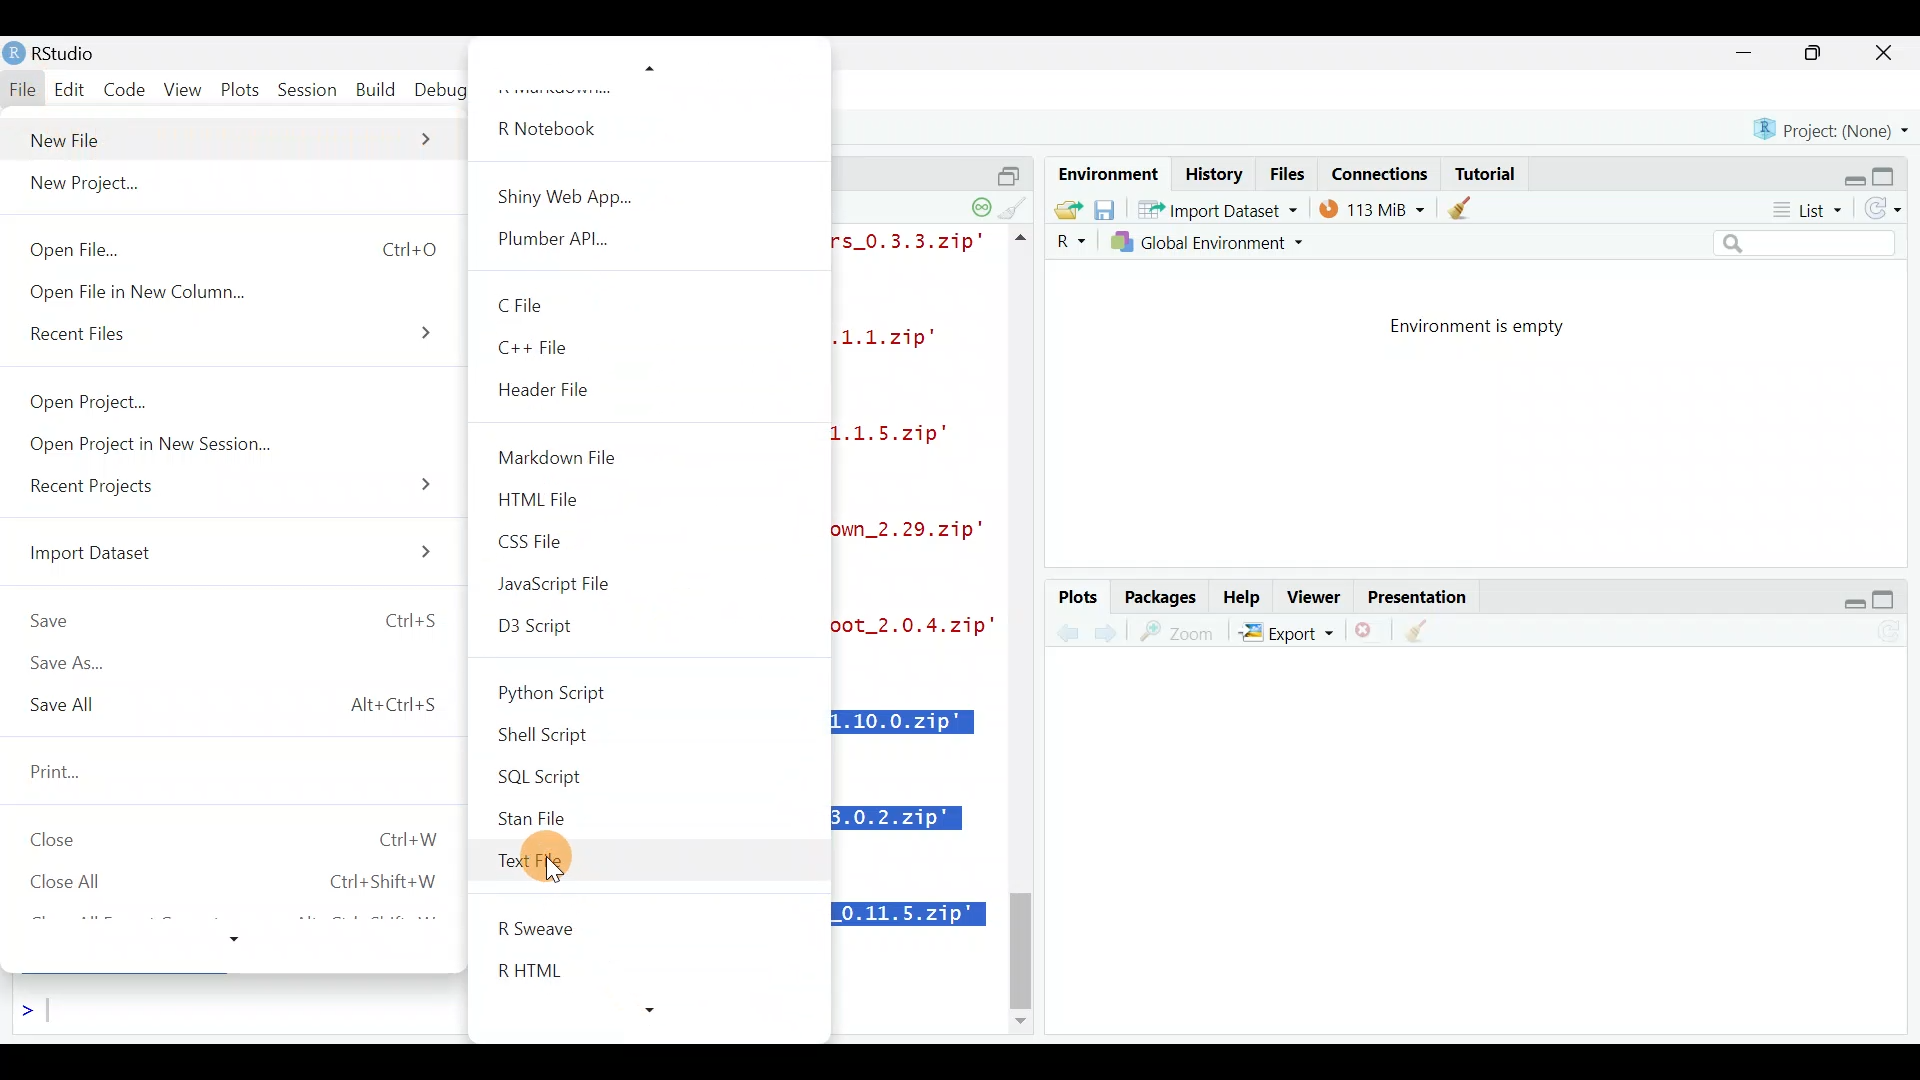 This screenshot has width=1920, height=1080. I want to click on Project (none), so click(1837, 127).